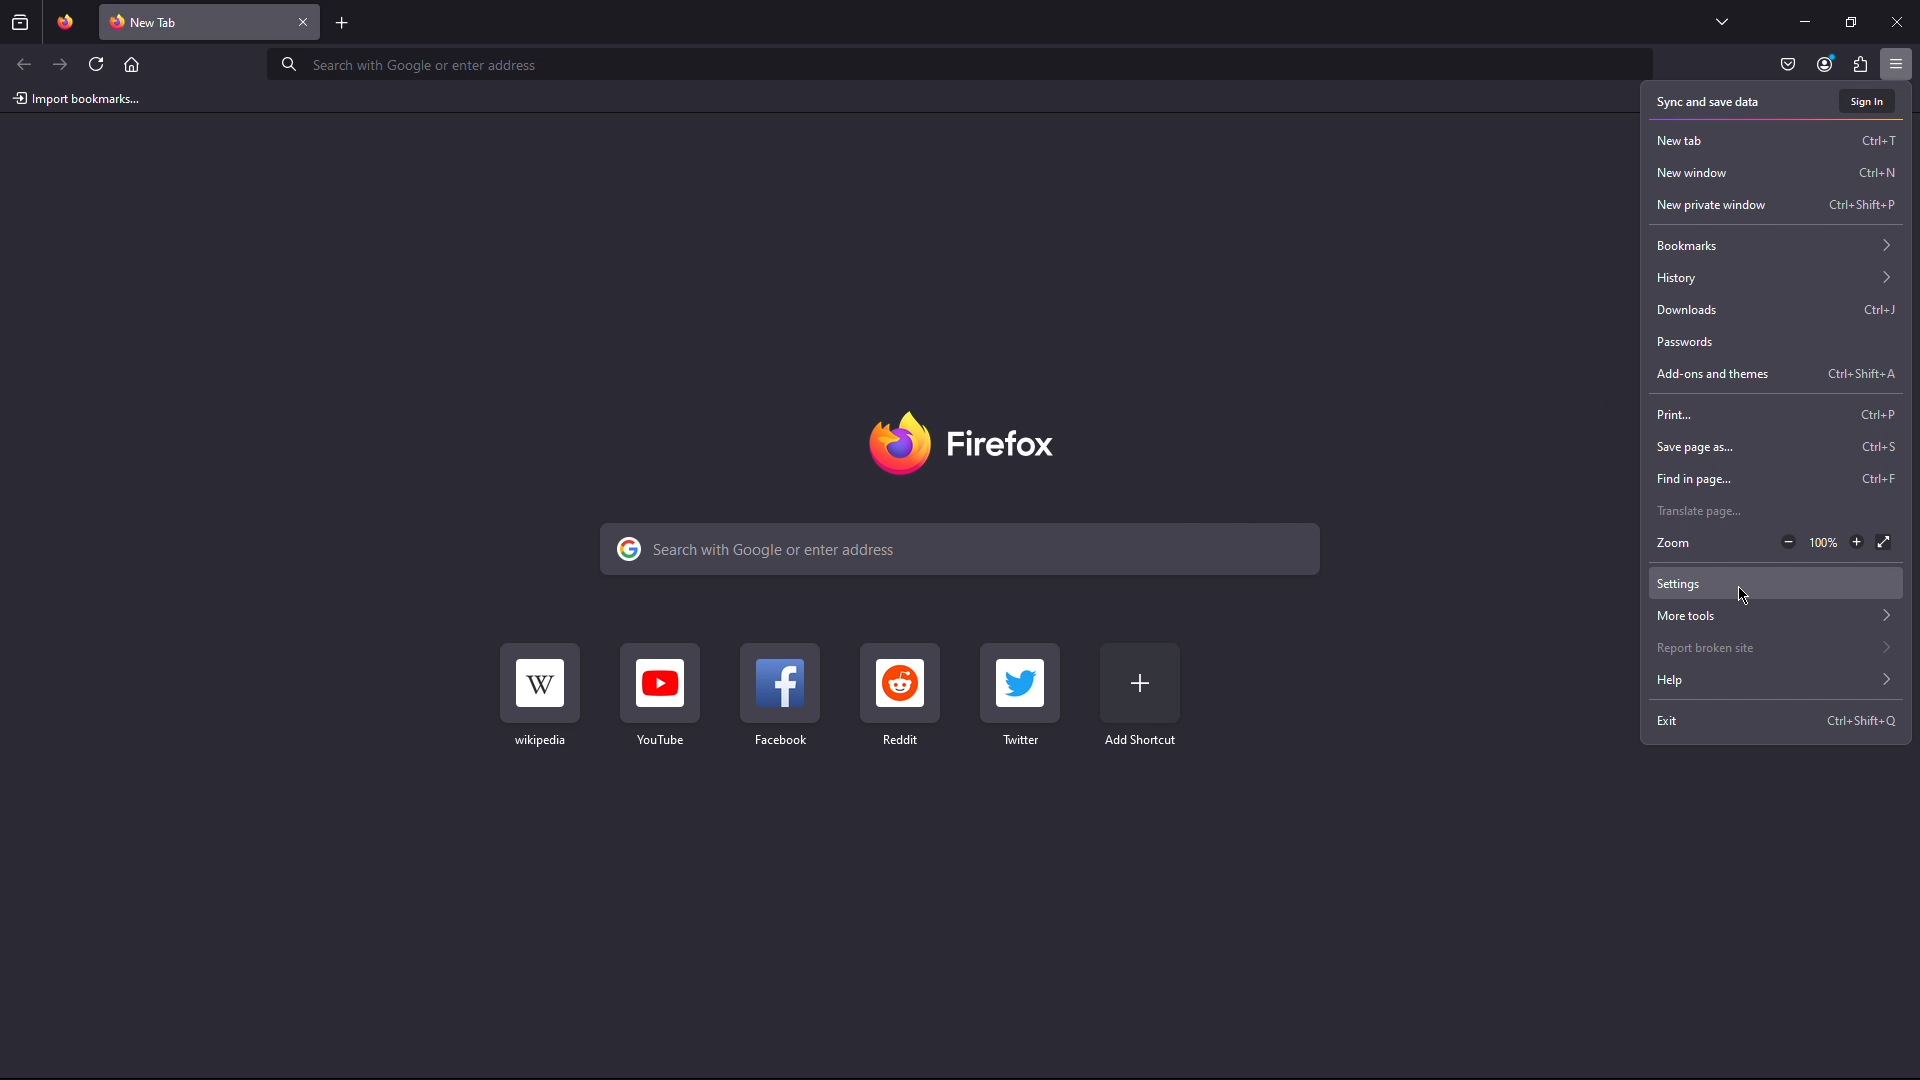  What do you see at coordinates (1774, 511) in the screenshot?
I see `Translate page` at bounding box center [1774, 511].